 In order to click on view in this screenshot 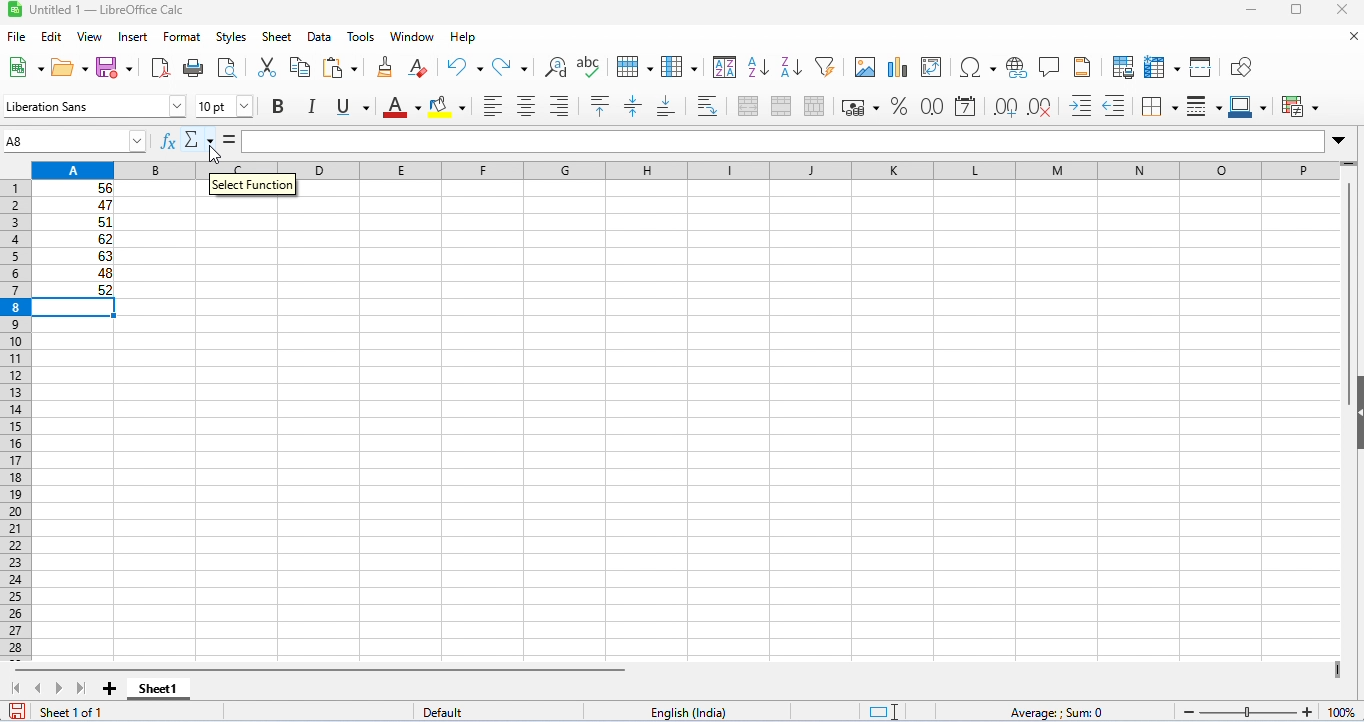, I will do `click(90, 37)`.